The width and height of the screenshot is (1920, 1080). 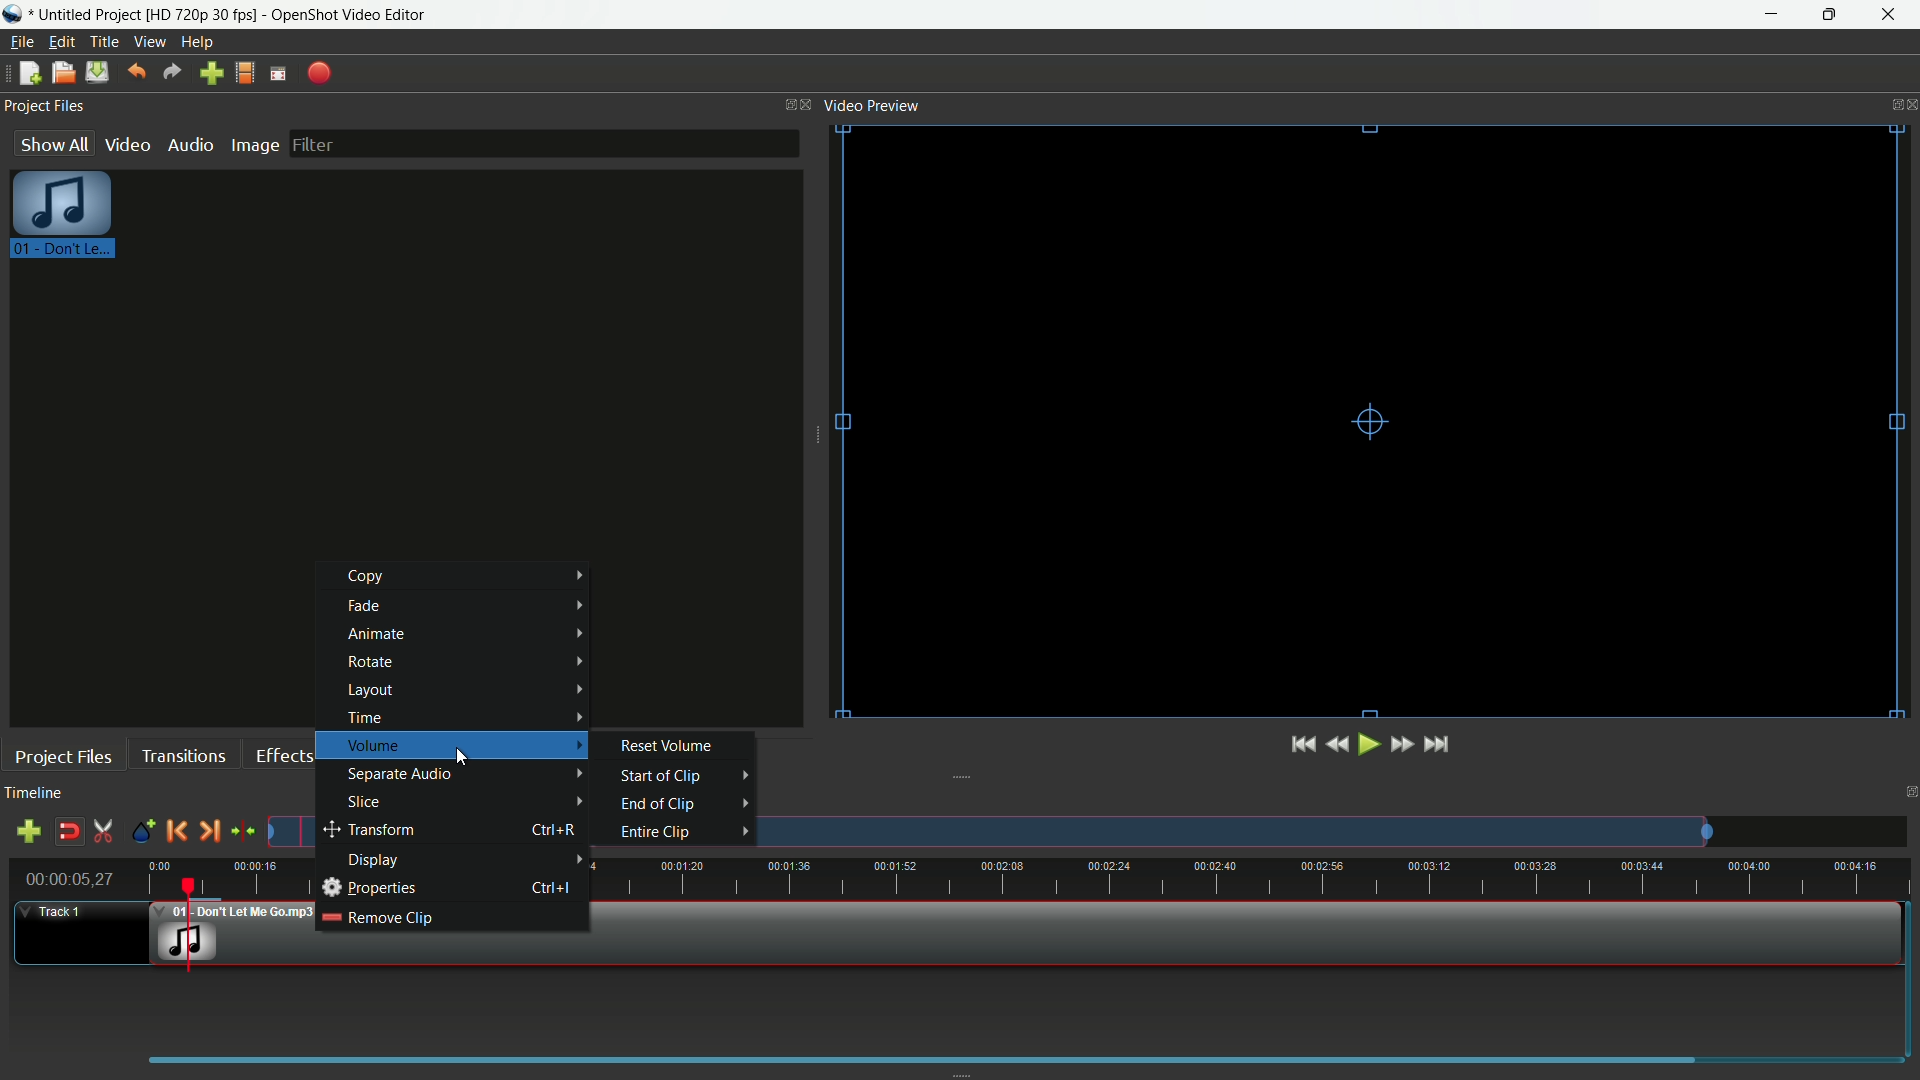 I want to click on image, so click(x=255, y=145).